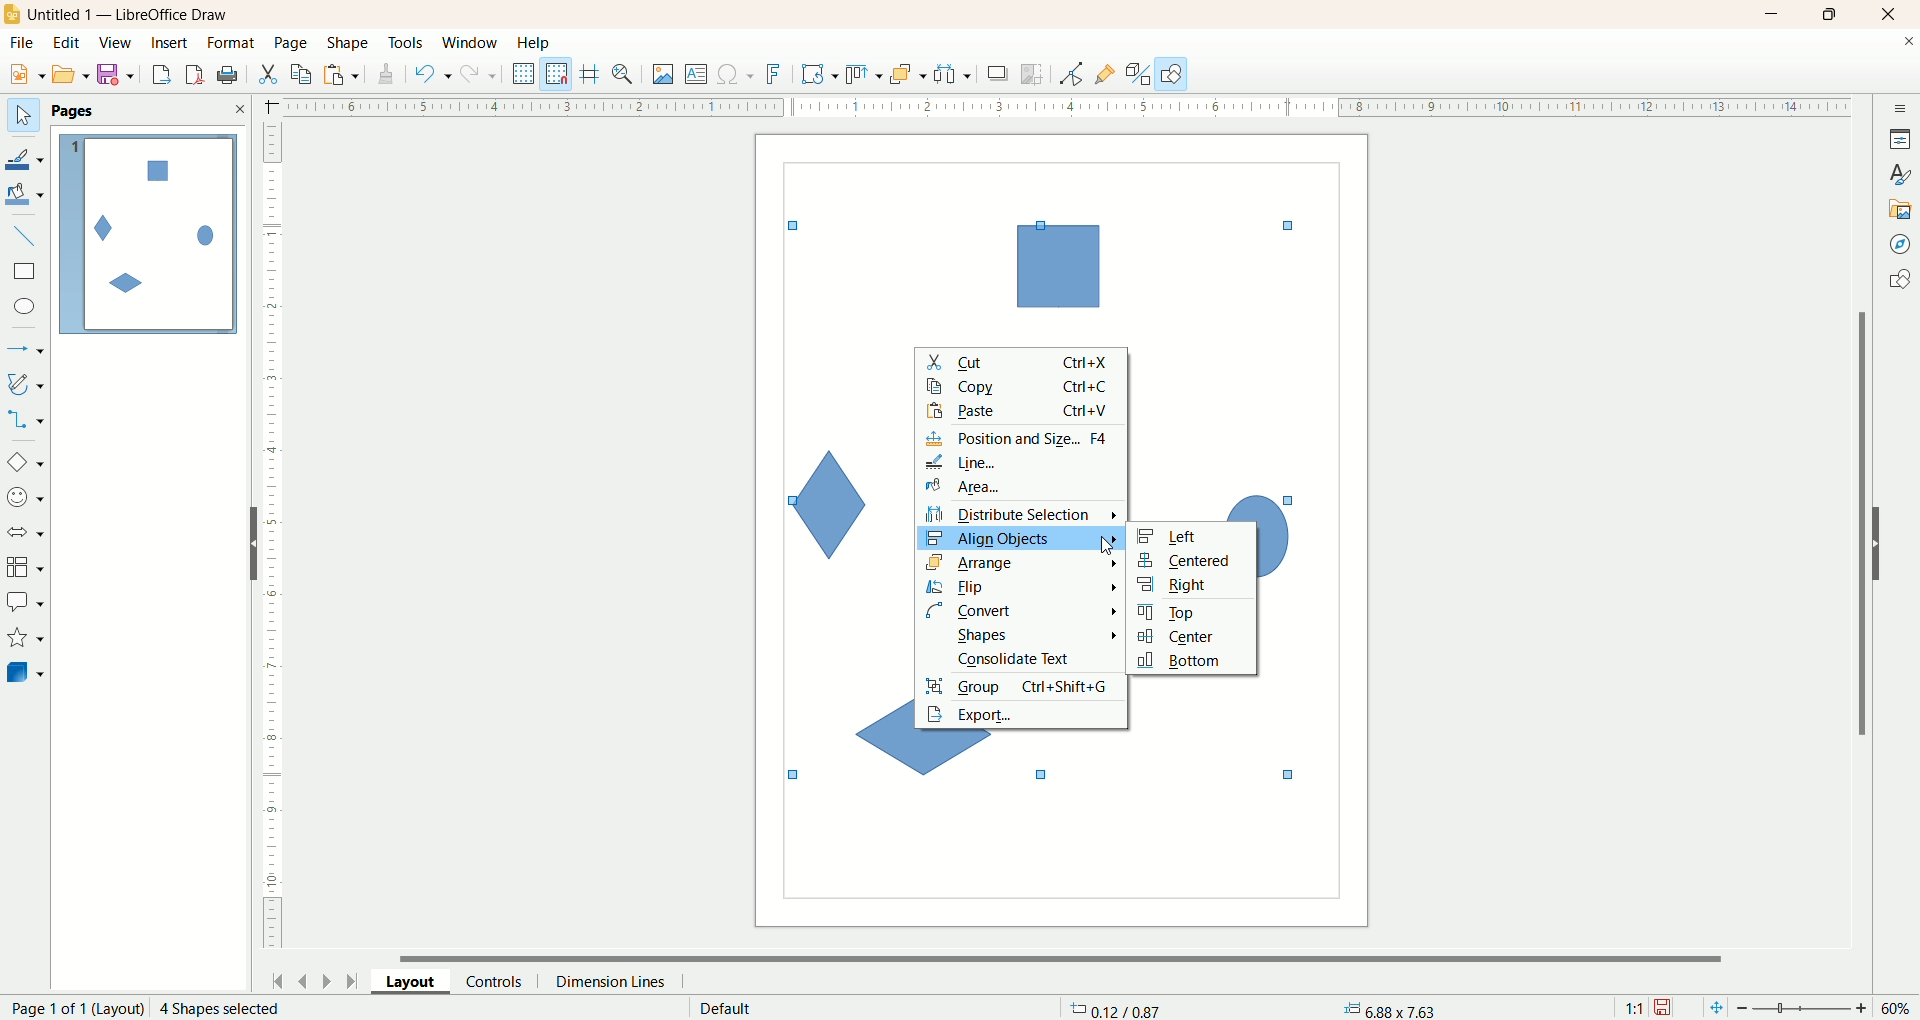 The image size is (1920, 1020). I want to click on convert, so click(1024, 609).